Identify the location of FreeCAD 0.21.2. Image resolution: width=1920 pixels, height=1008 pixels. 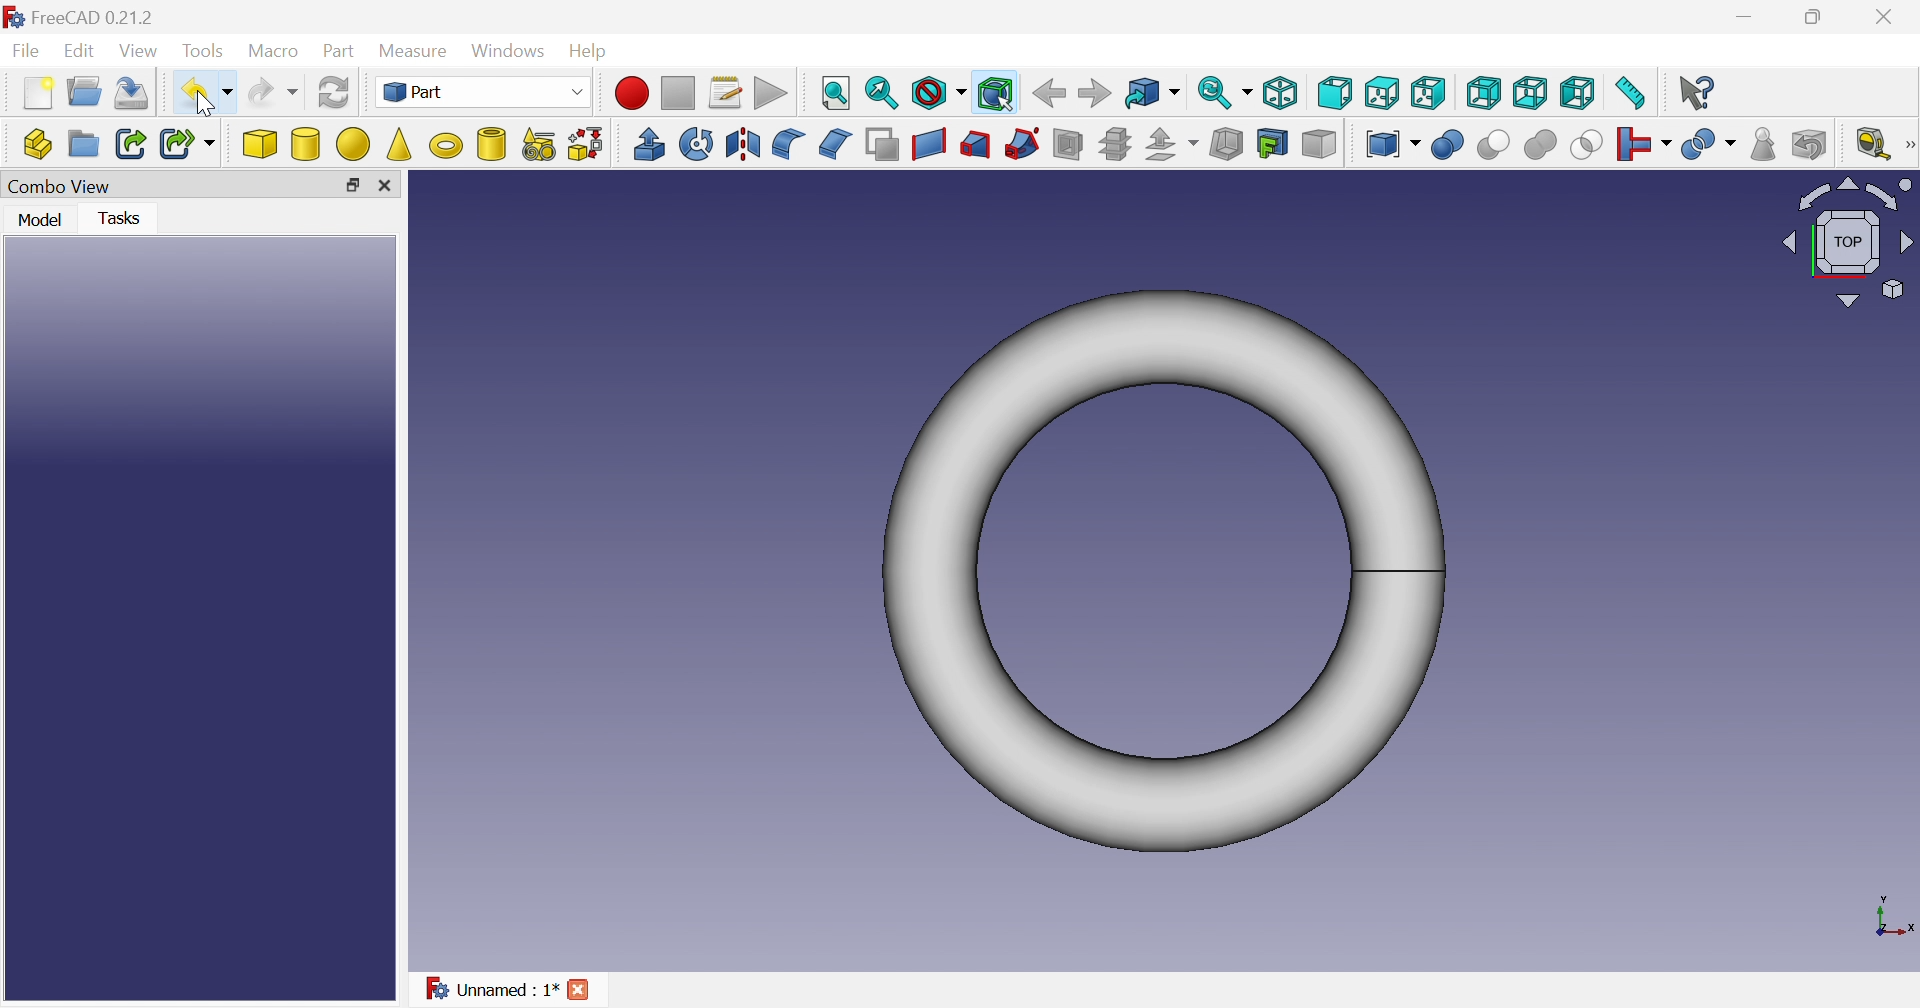
(81, 19).